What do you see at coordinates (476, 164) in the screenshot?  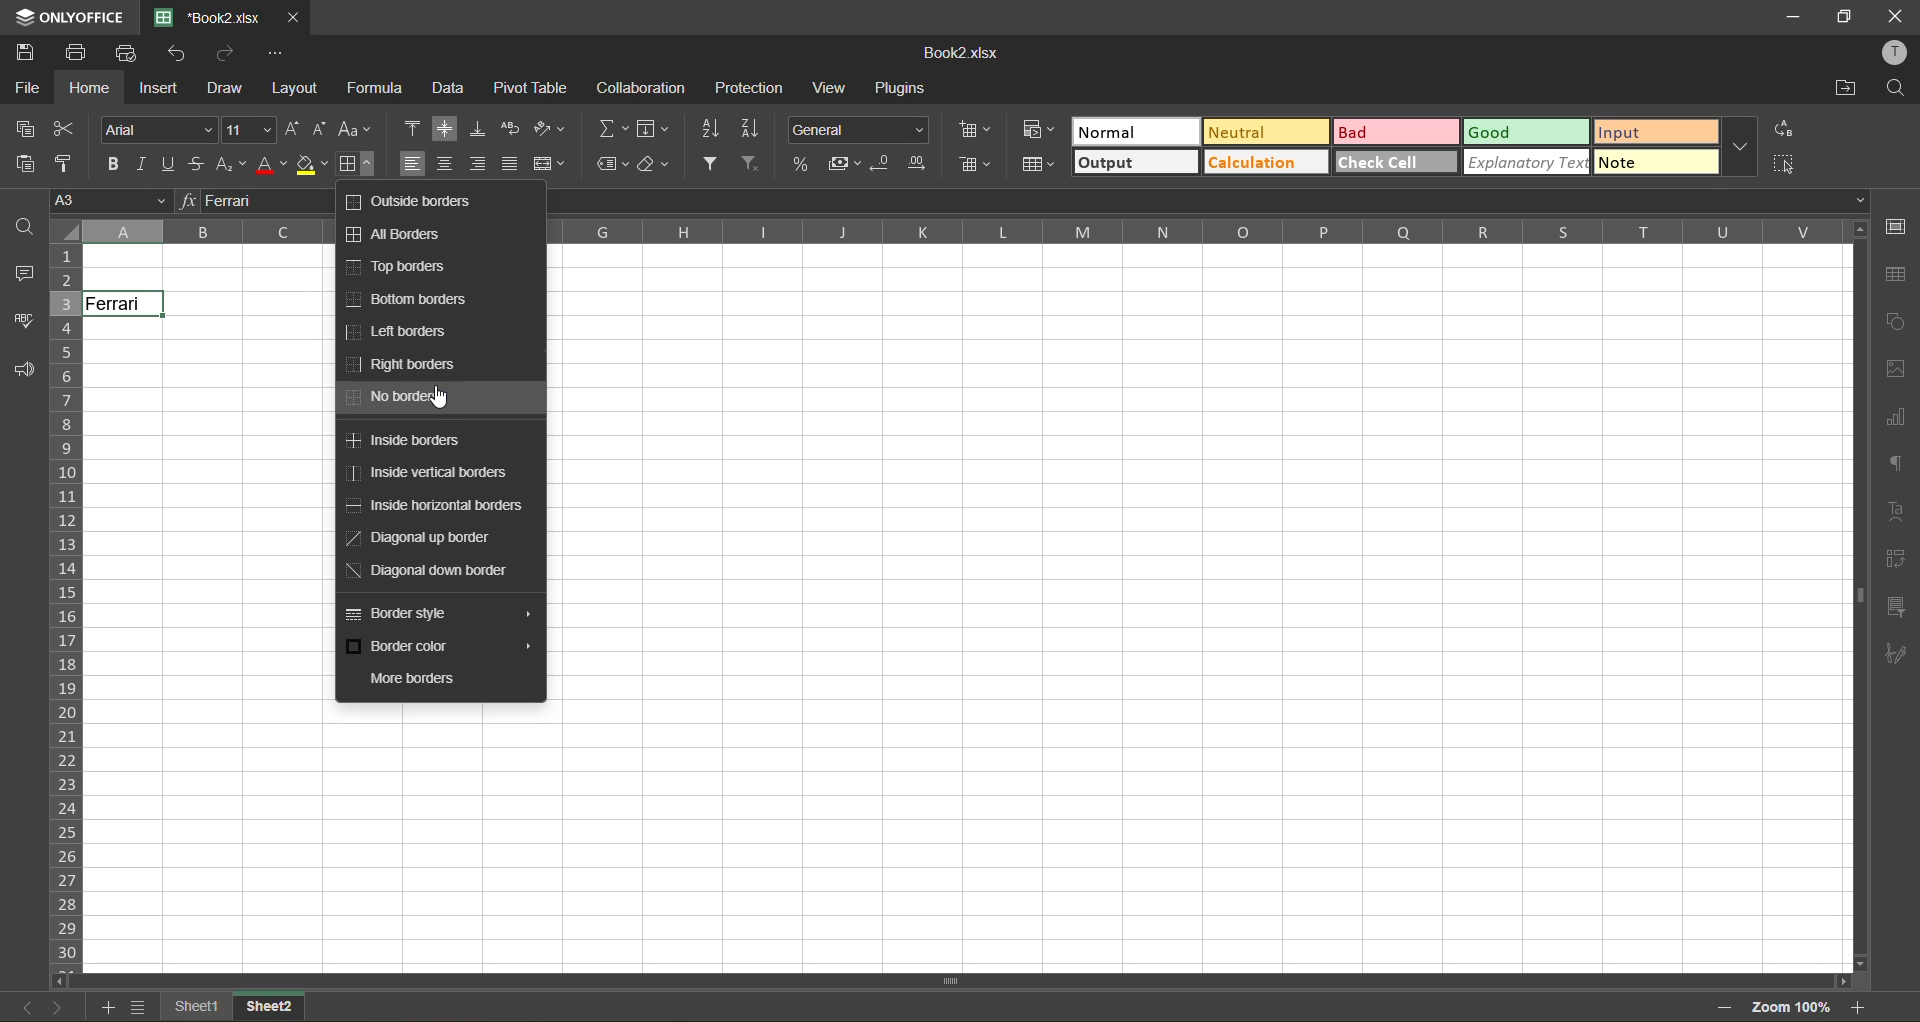 I see `align right` at bounding box center [476, 164].